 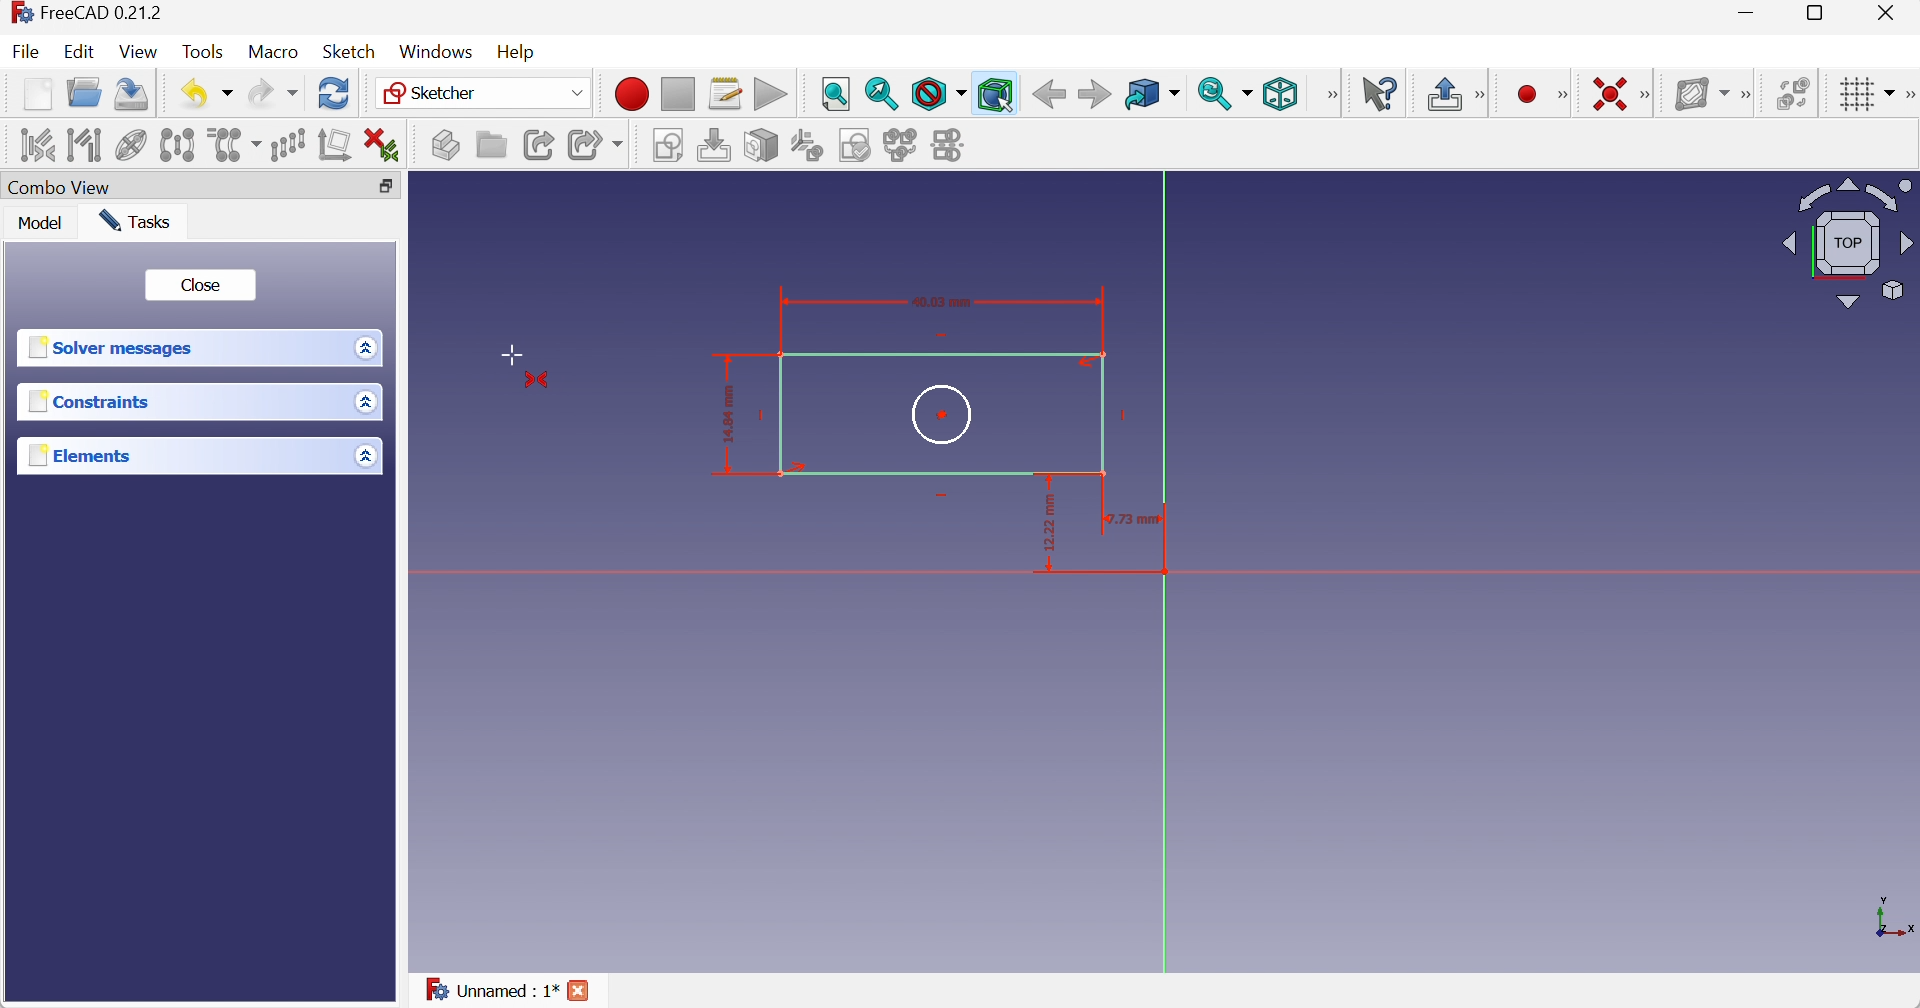 What do you see at coordinates (580, 991) in the screenshot?
I see `Close` at bounding box center [580, 991].